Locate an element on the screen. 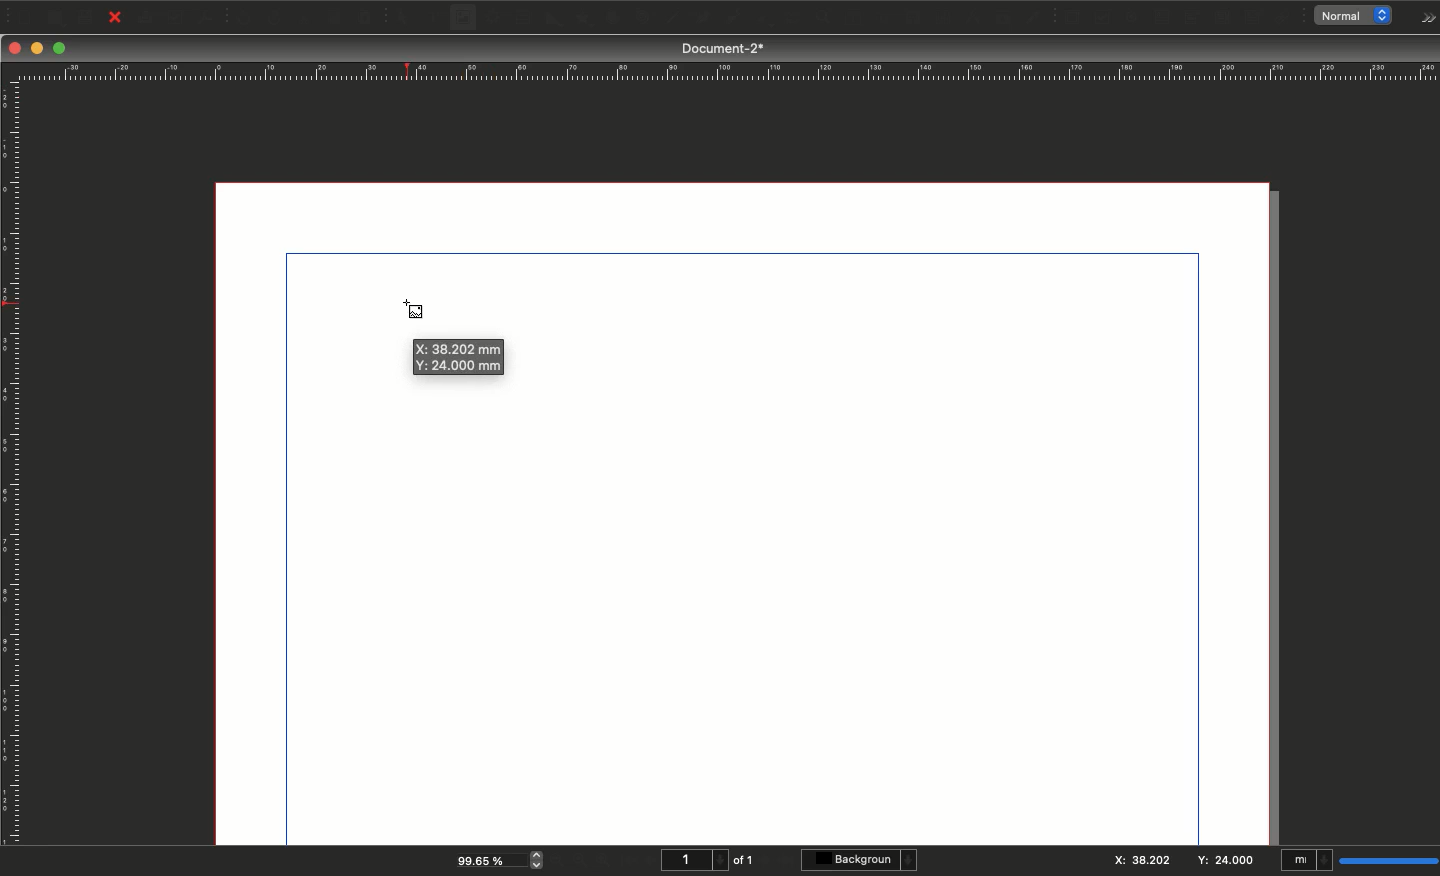 Image resolution: width=1440 pixels, height=876 pixels. Link text frames is located at coordinates (905, 17).